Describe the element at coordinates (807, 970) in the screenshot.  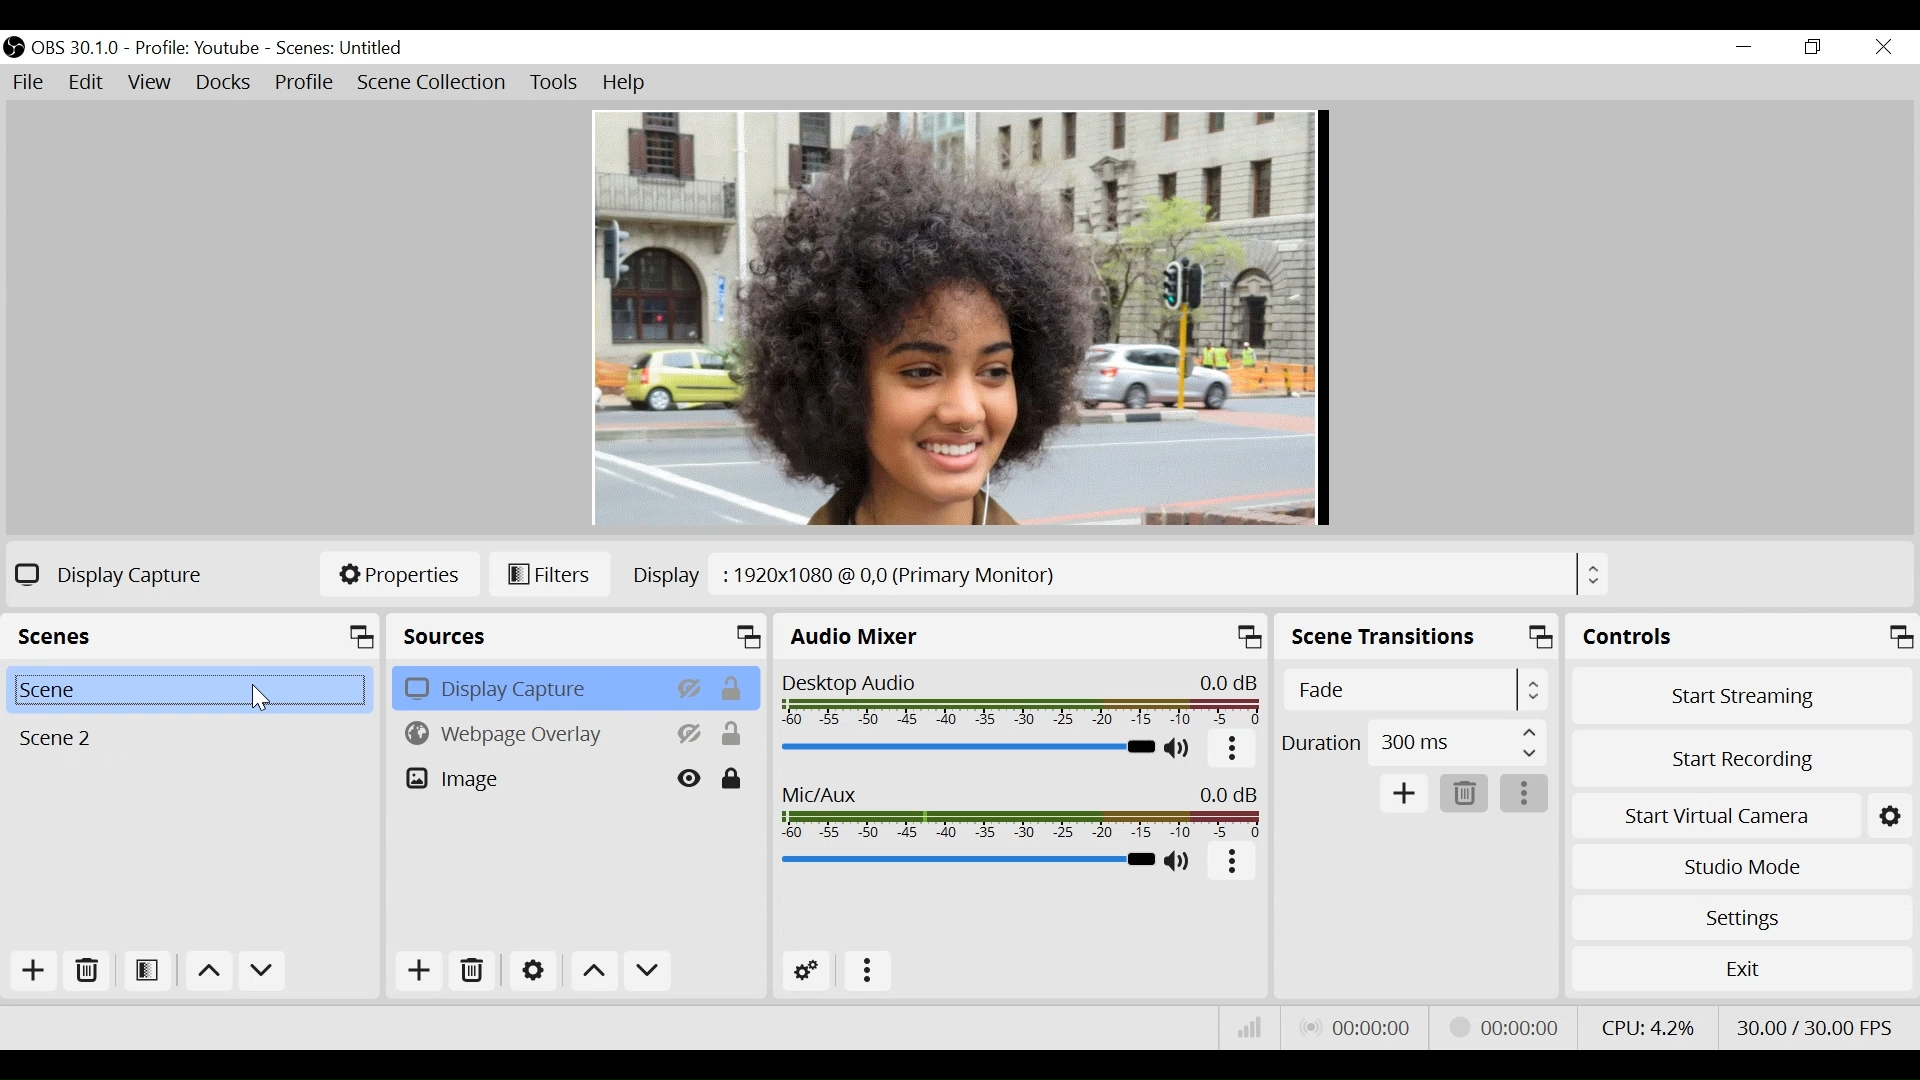
I see `Advanced Audio Settings` at that location.